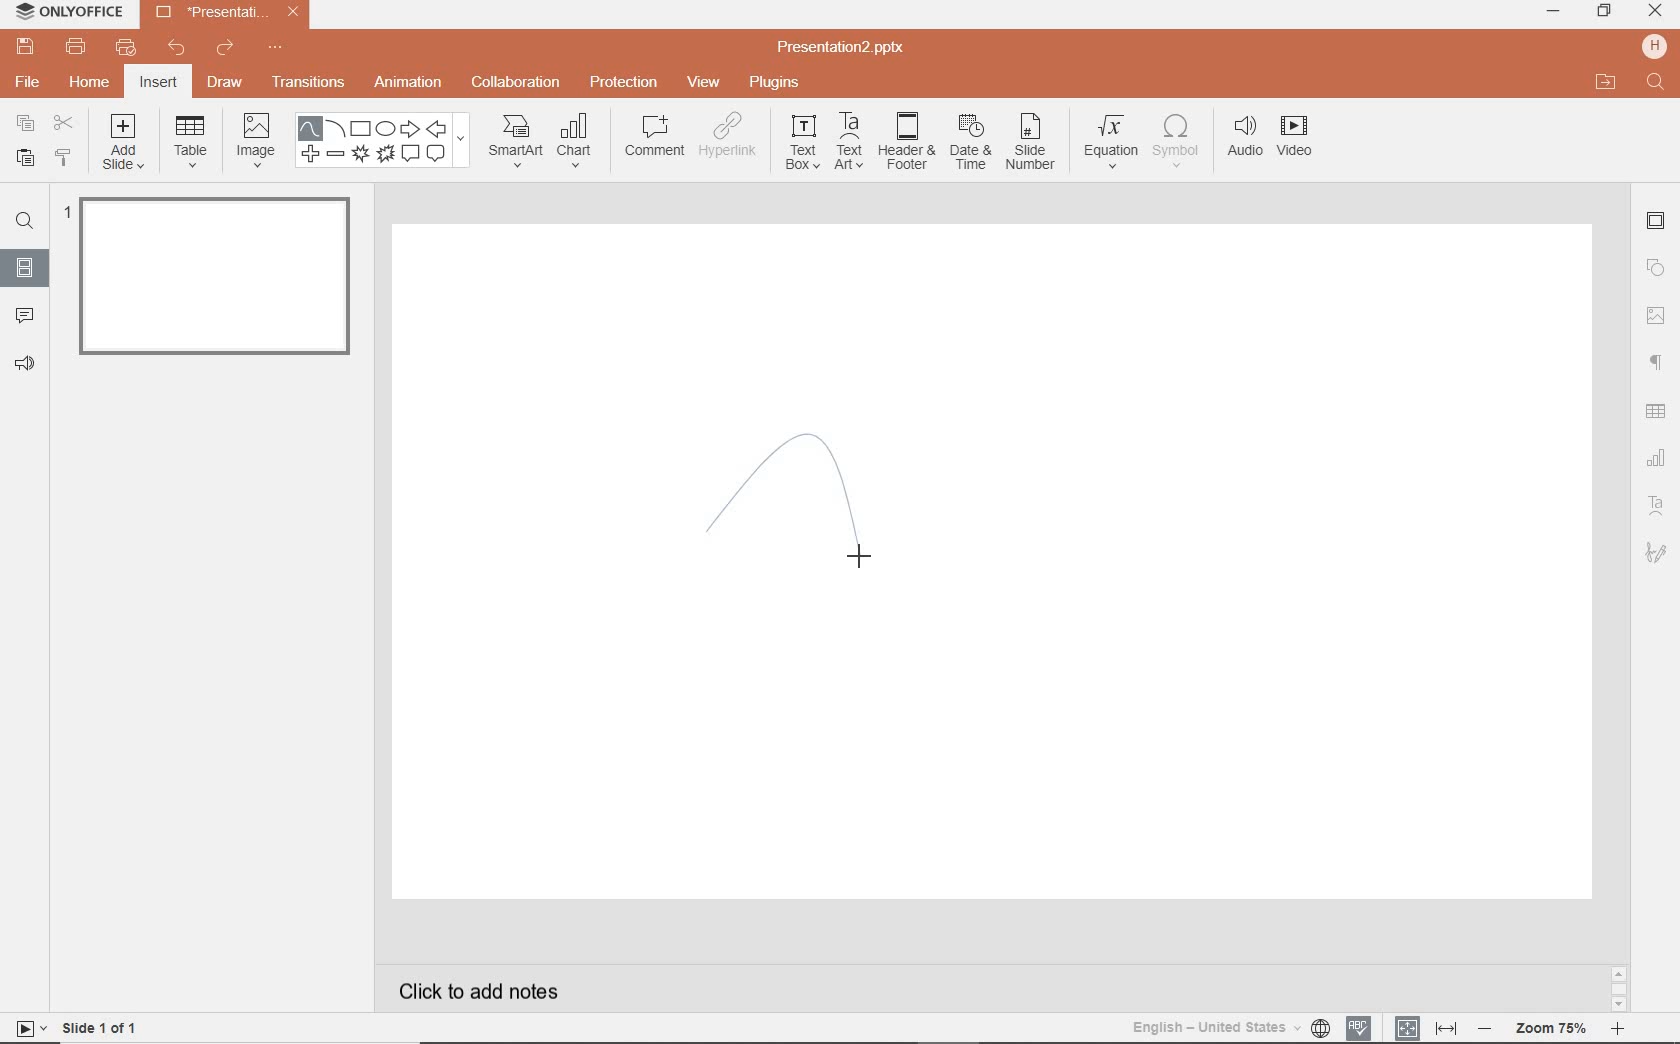 The width and height of the screenshot is (1680, 1044). Describe the element at coordinates (1246, 137) in the screenshot. I see `AUDIO` at that location.